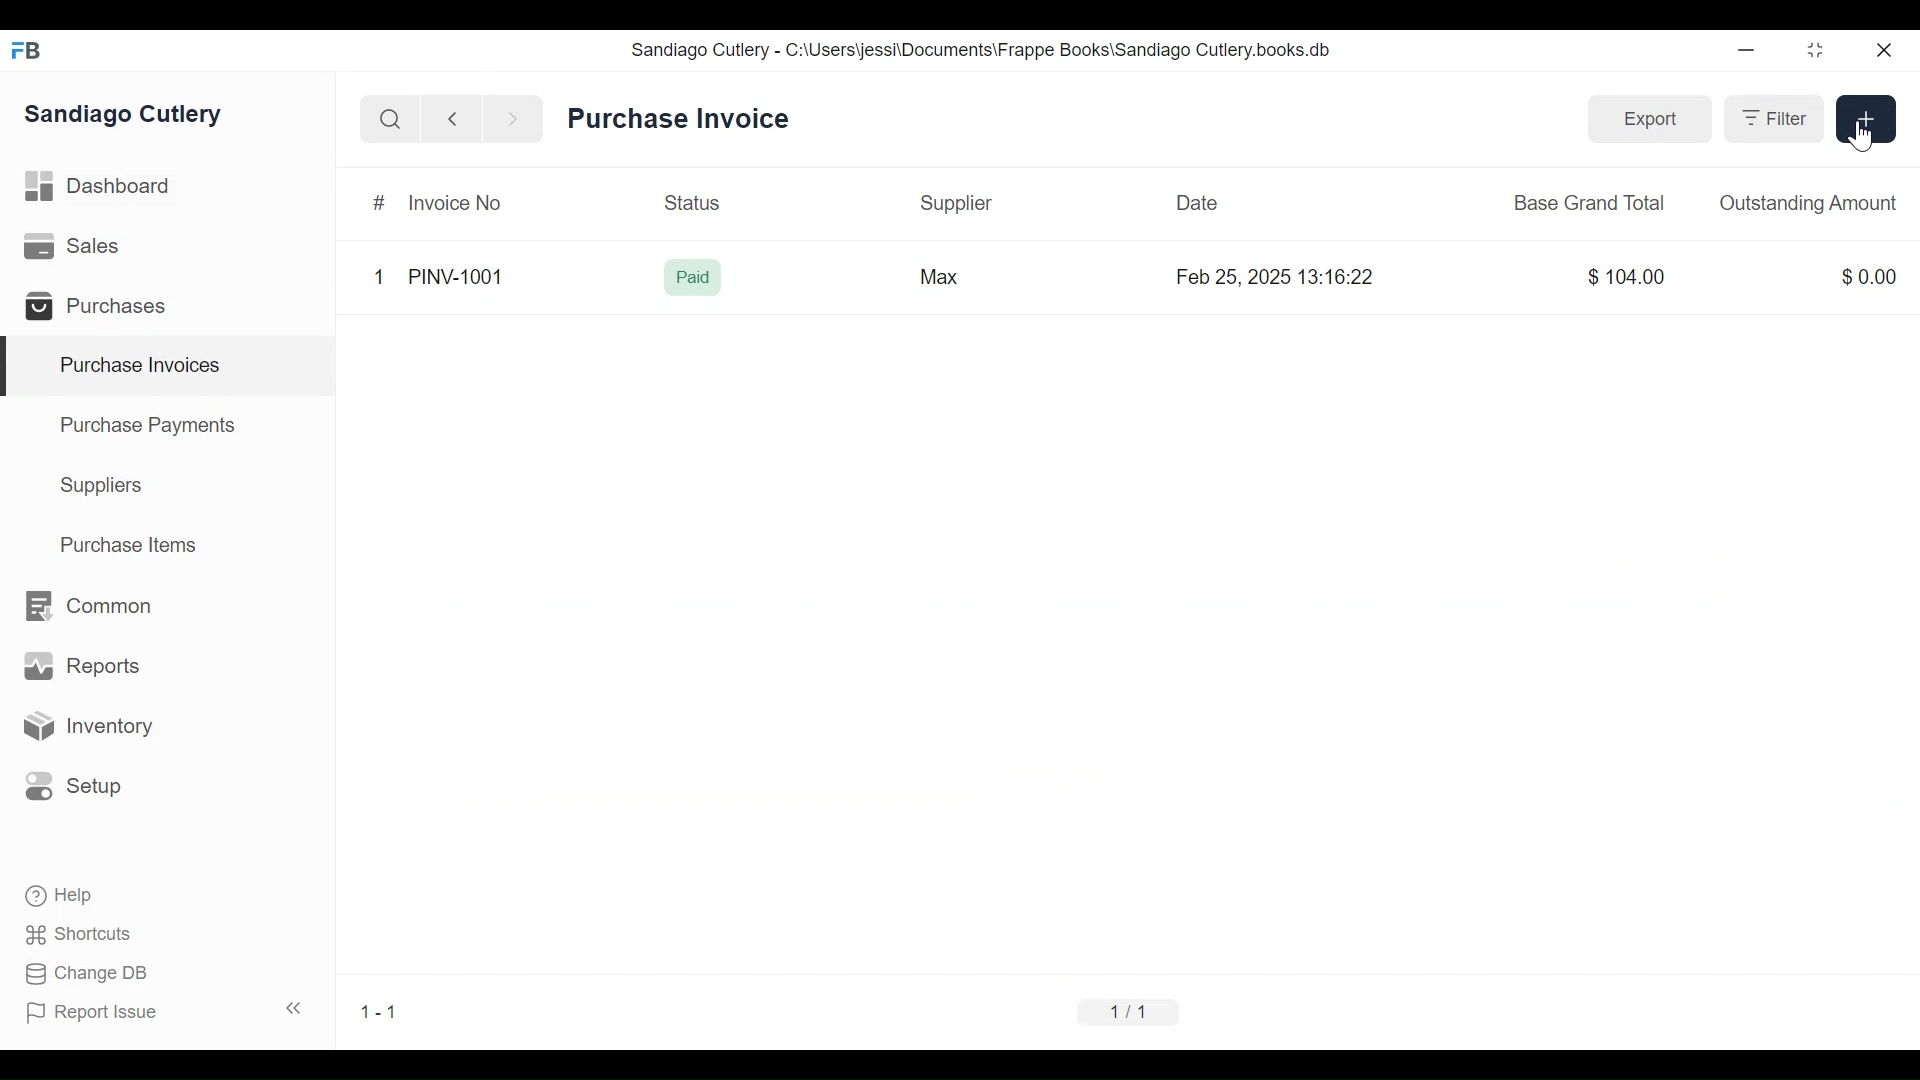 Image resolution: width=1920 pixels, height=1080 pixels. Describe the element at coordinates (957, 205) in the screenshot. I see `Supplier` at that location.